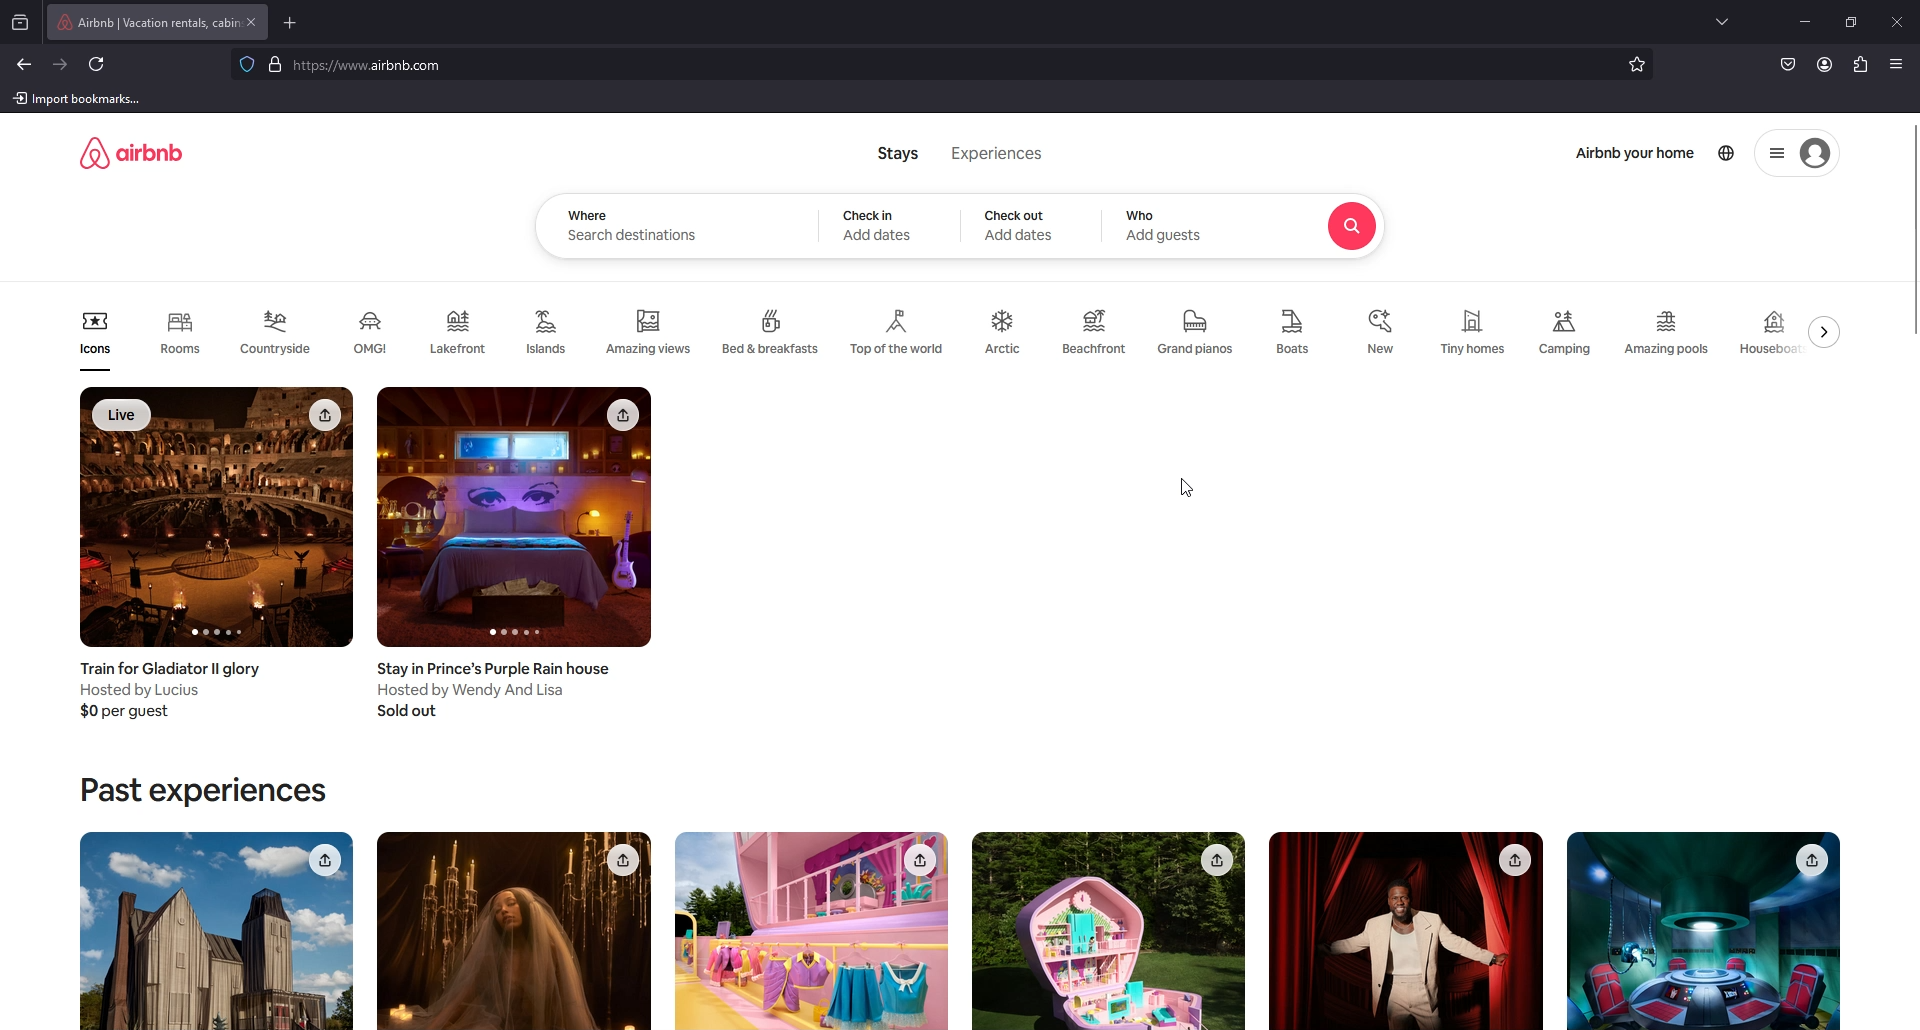 Image resolution: width=1920 pixels, height=1030 pixels. I want to click on save to pocket, so click(1788, 66).